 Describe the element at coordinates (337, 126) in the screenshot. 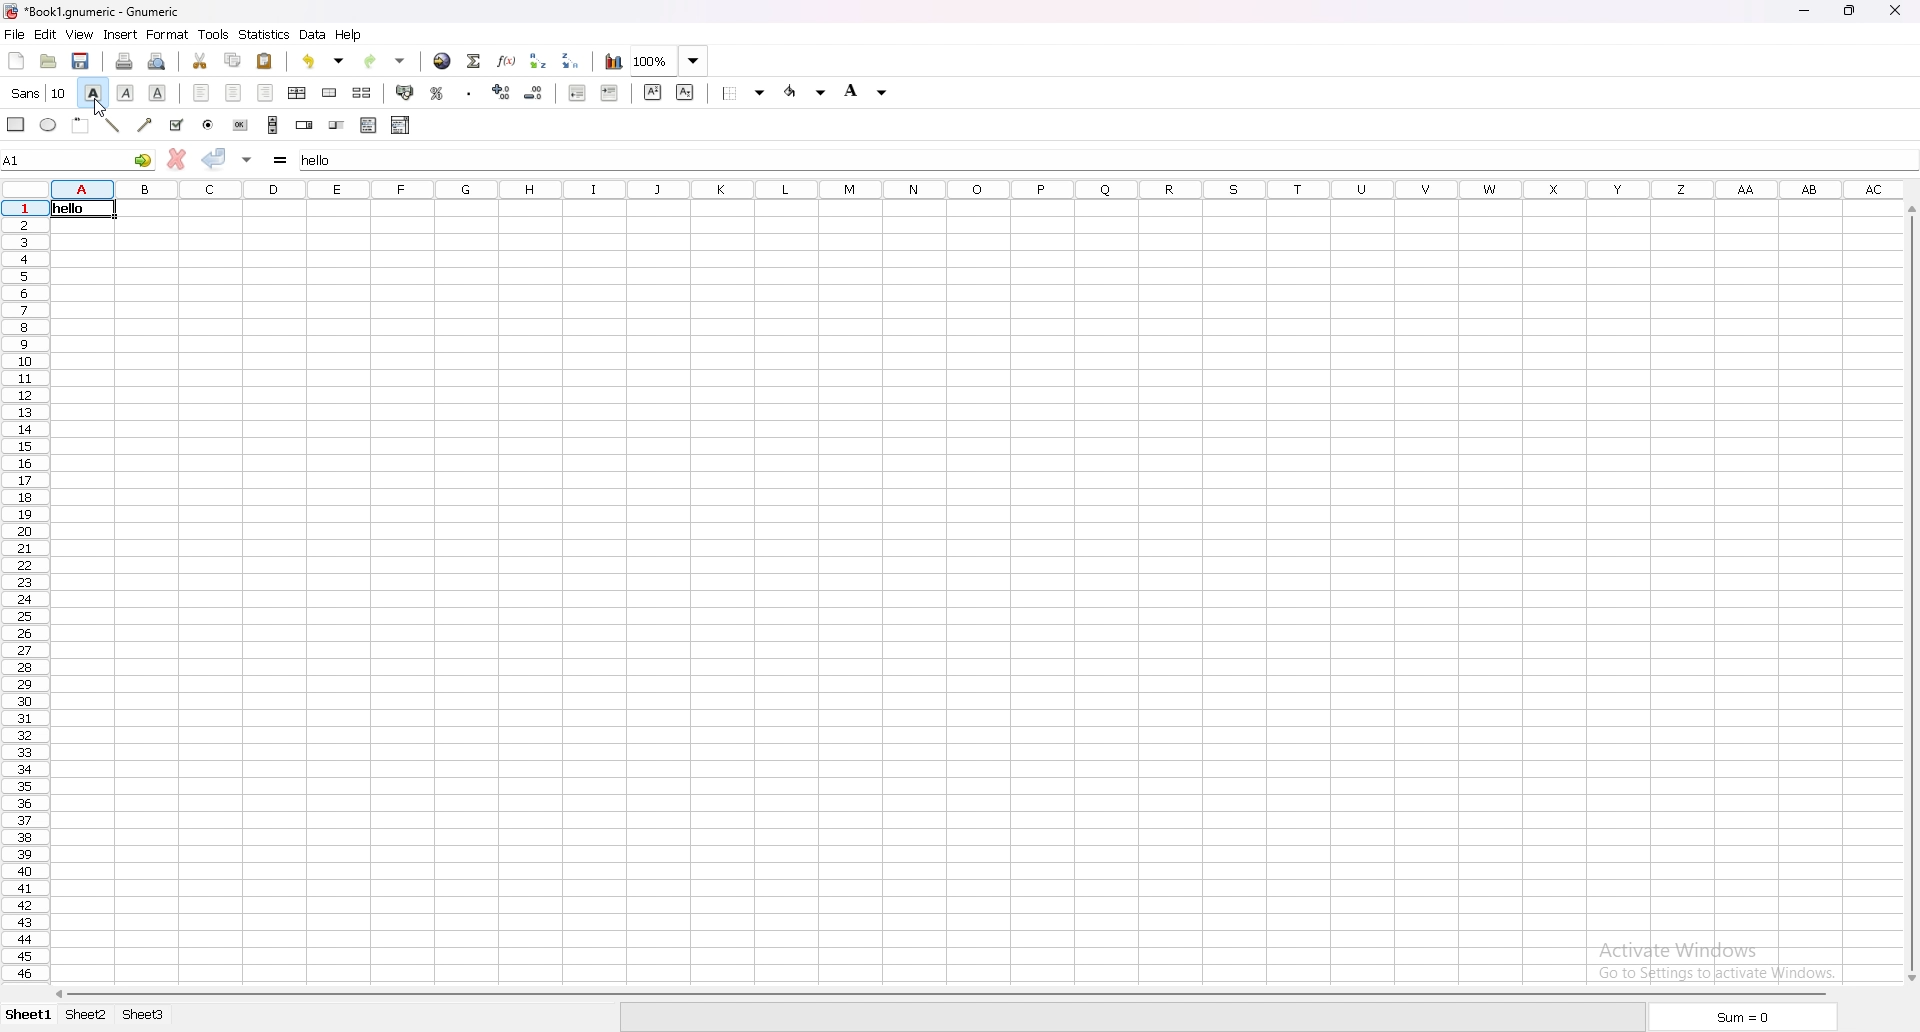

I see `slider` at that location.